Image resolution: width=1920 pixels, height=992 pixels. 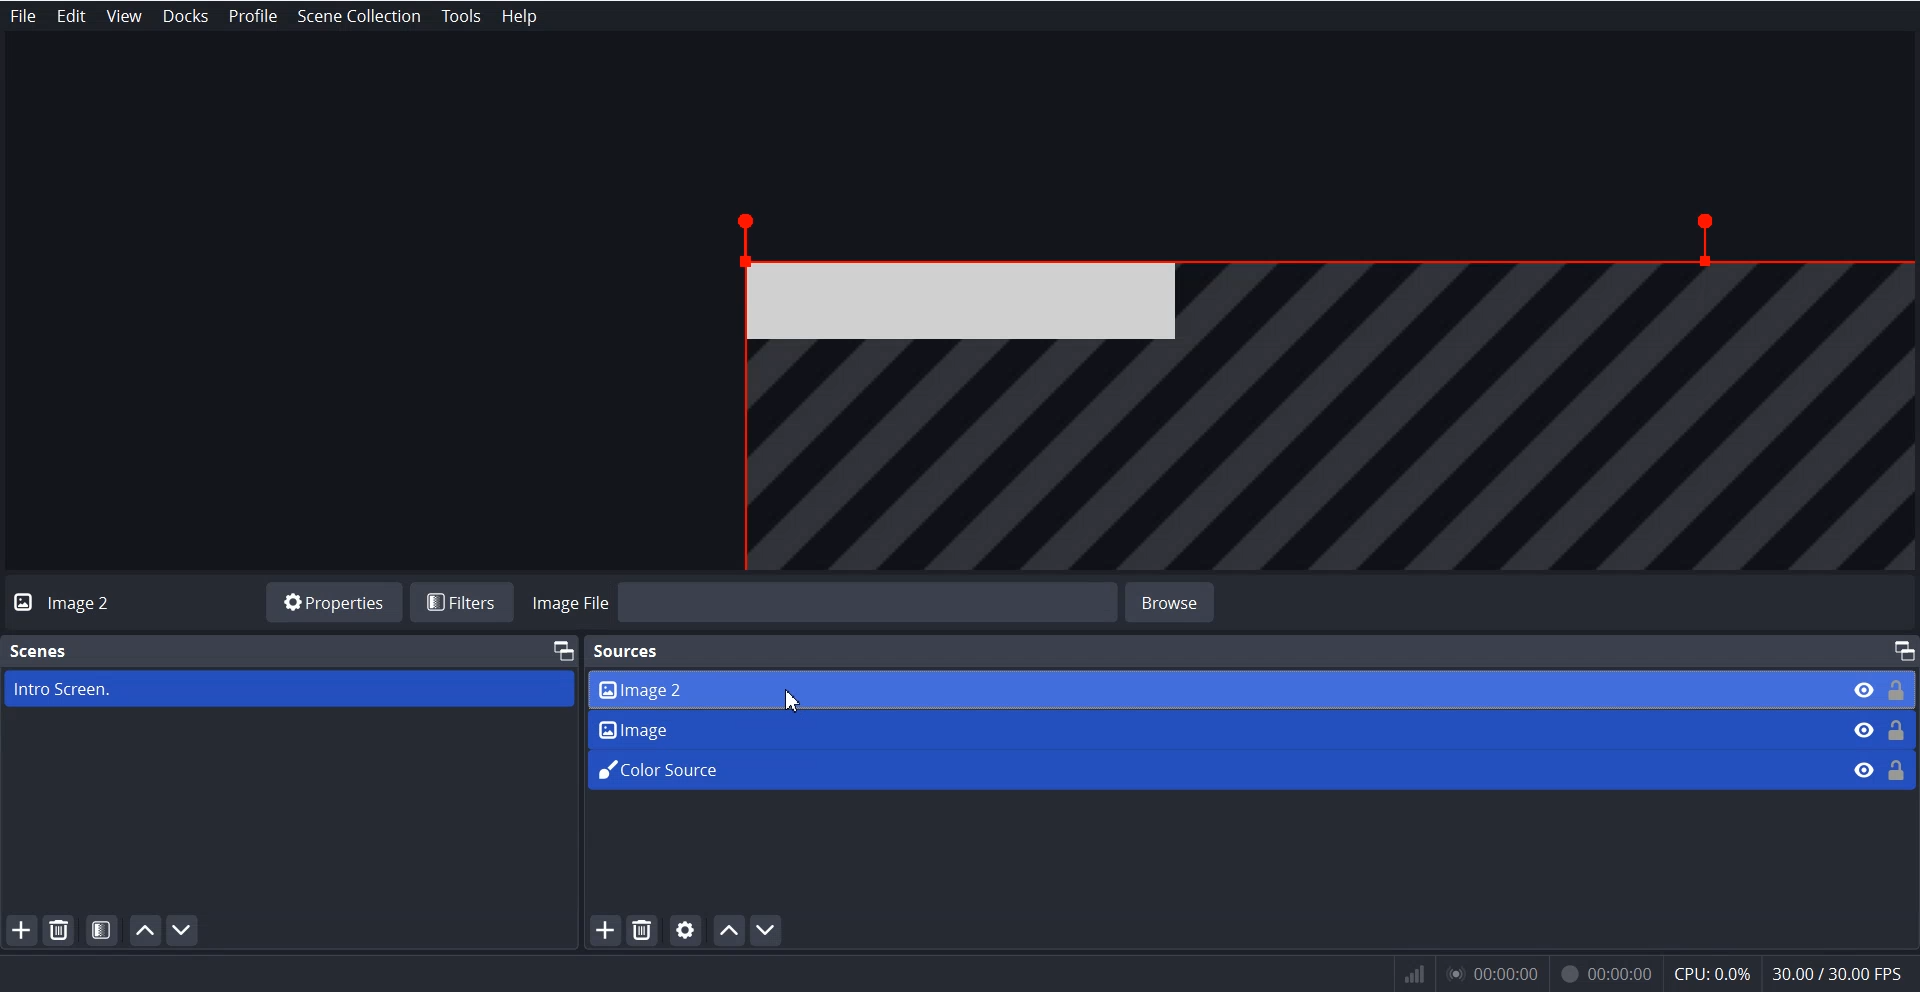 I want to click on Image File Browse, so click(x=820, y=604).